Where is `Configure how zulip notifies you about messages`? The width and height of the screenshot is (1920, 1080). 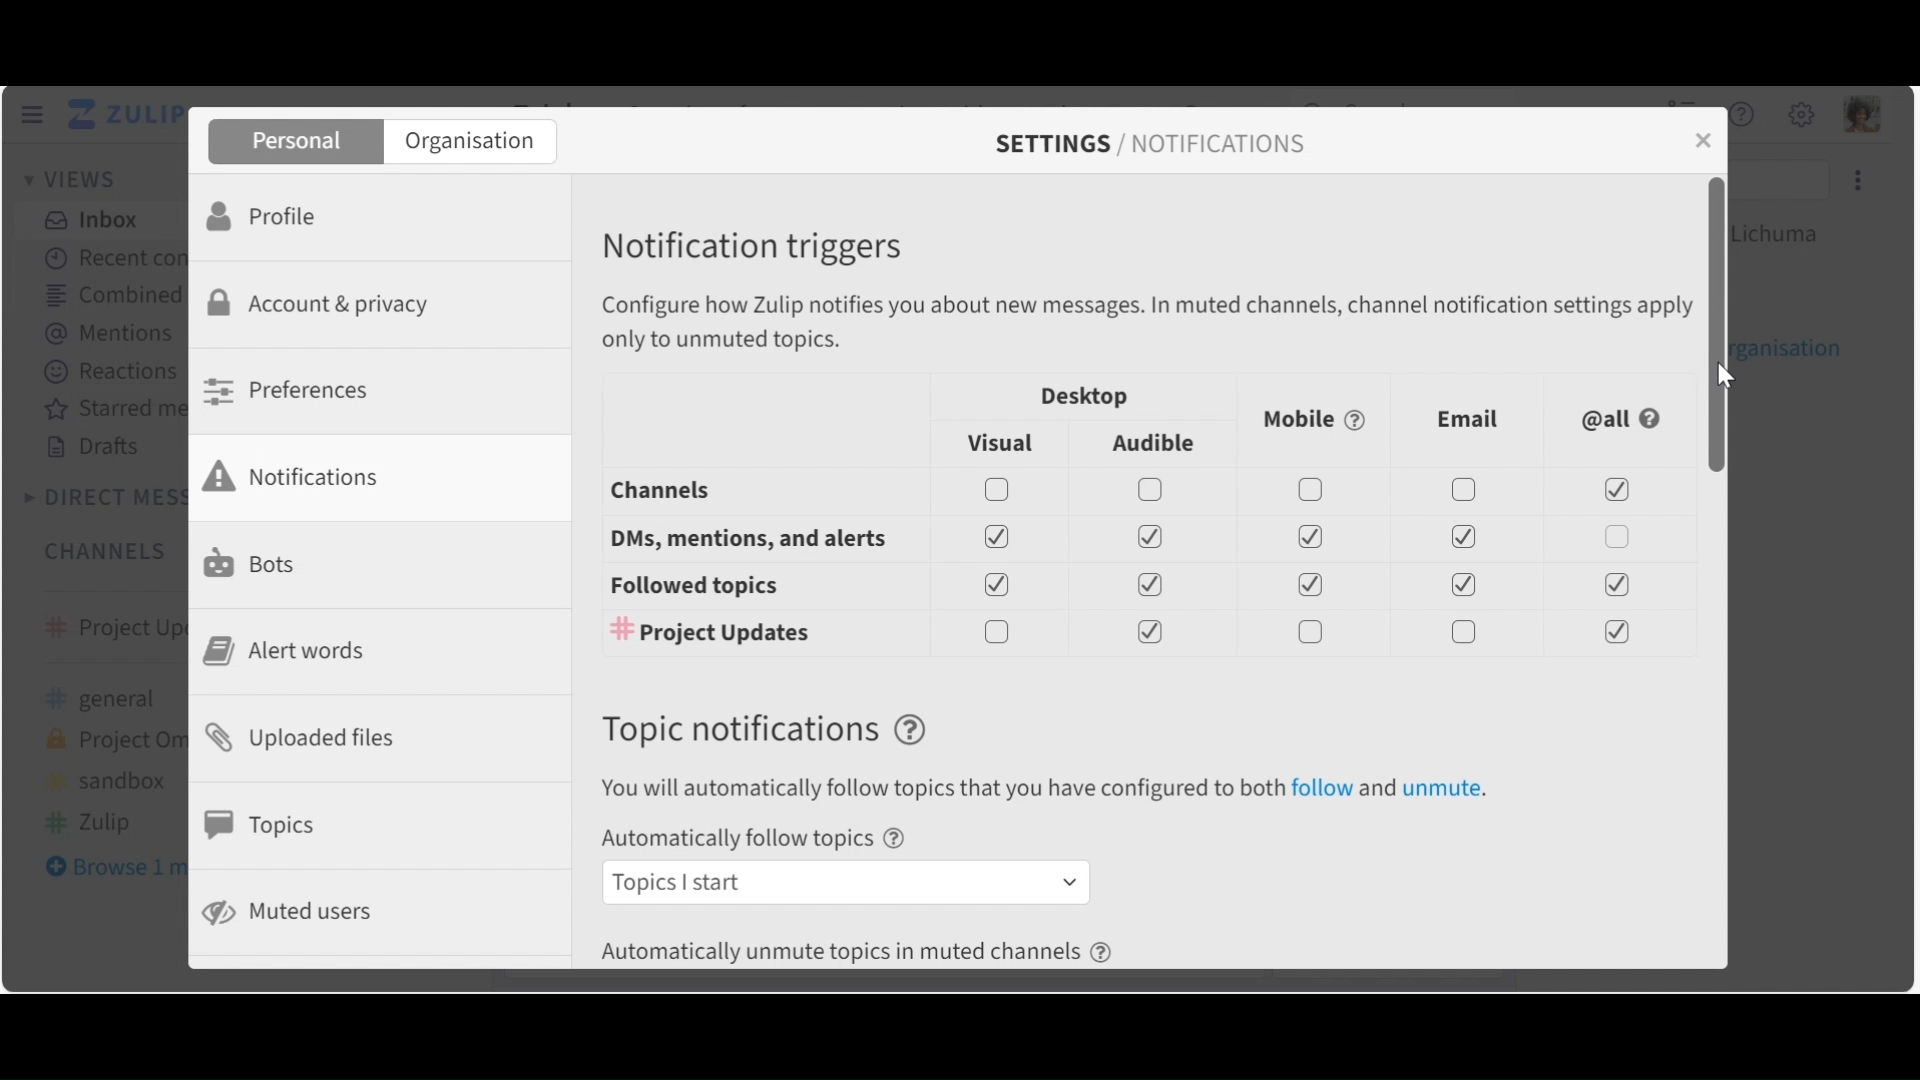 Configure how zulip notifies you about messages is located at coordinates (1149, 322).